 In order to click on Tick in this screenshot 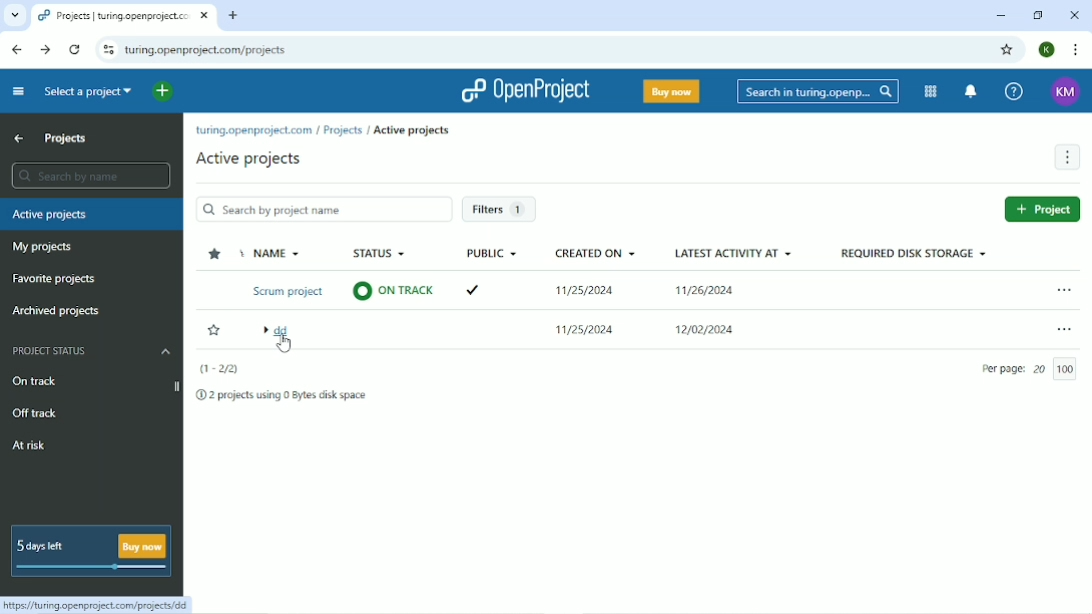, I will do `click(494, 292)`.